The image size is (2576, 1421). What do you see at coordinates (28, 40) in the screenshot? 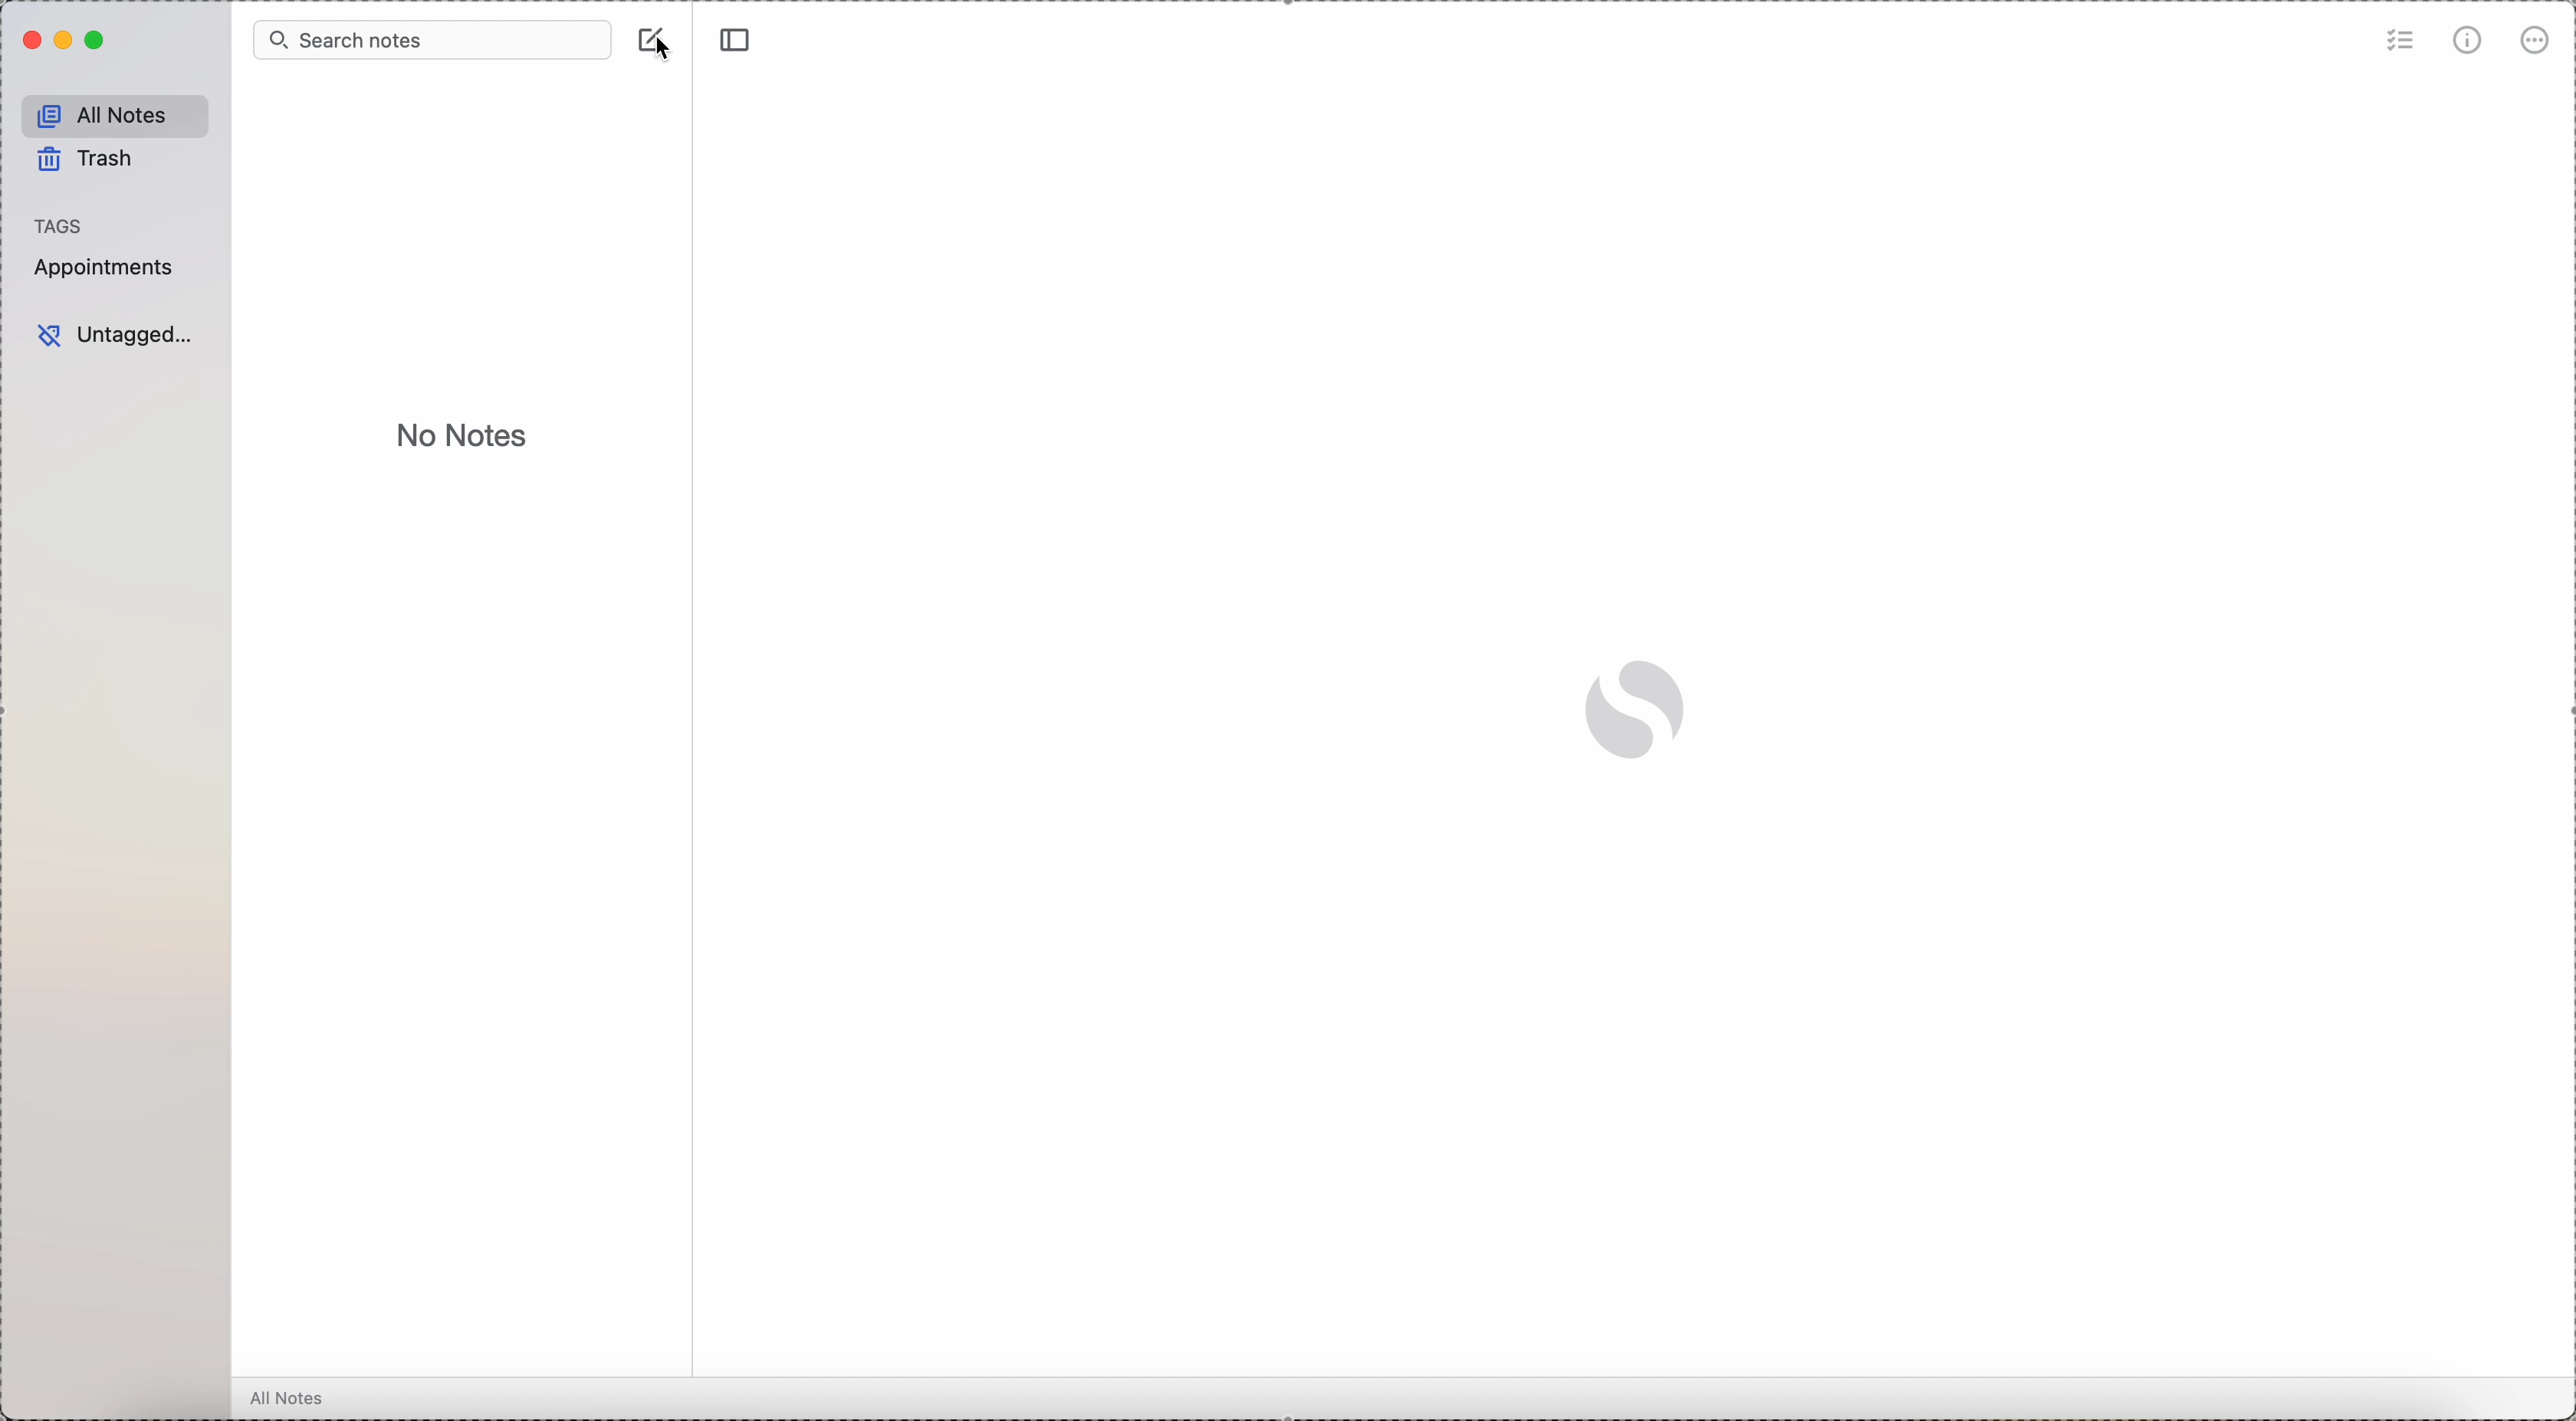
I see `close Simplenote` at bounding box center [28, 40].